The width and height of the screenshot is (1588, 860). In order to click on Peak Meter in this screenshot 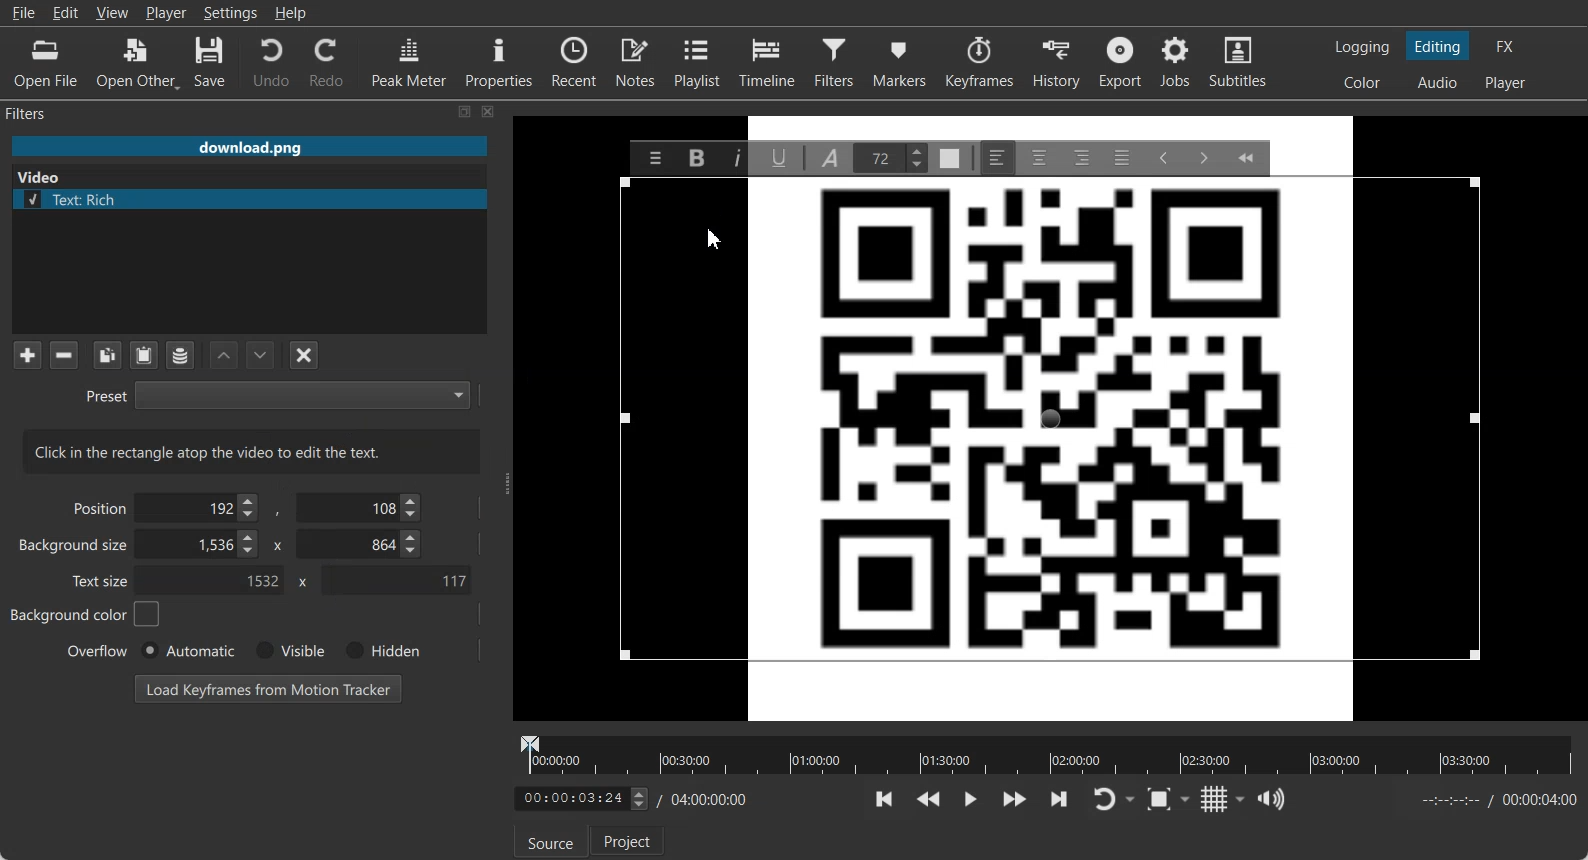, I will do `click(410, 61)`.